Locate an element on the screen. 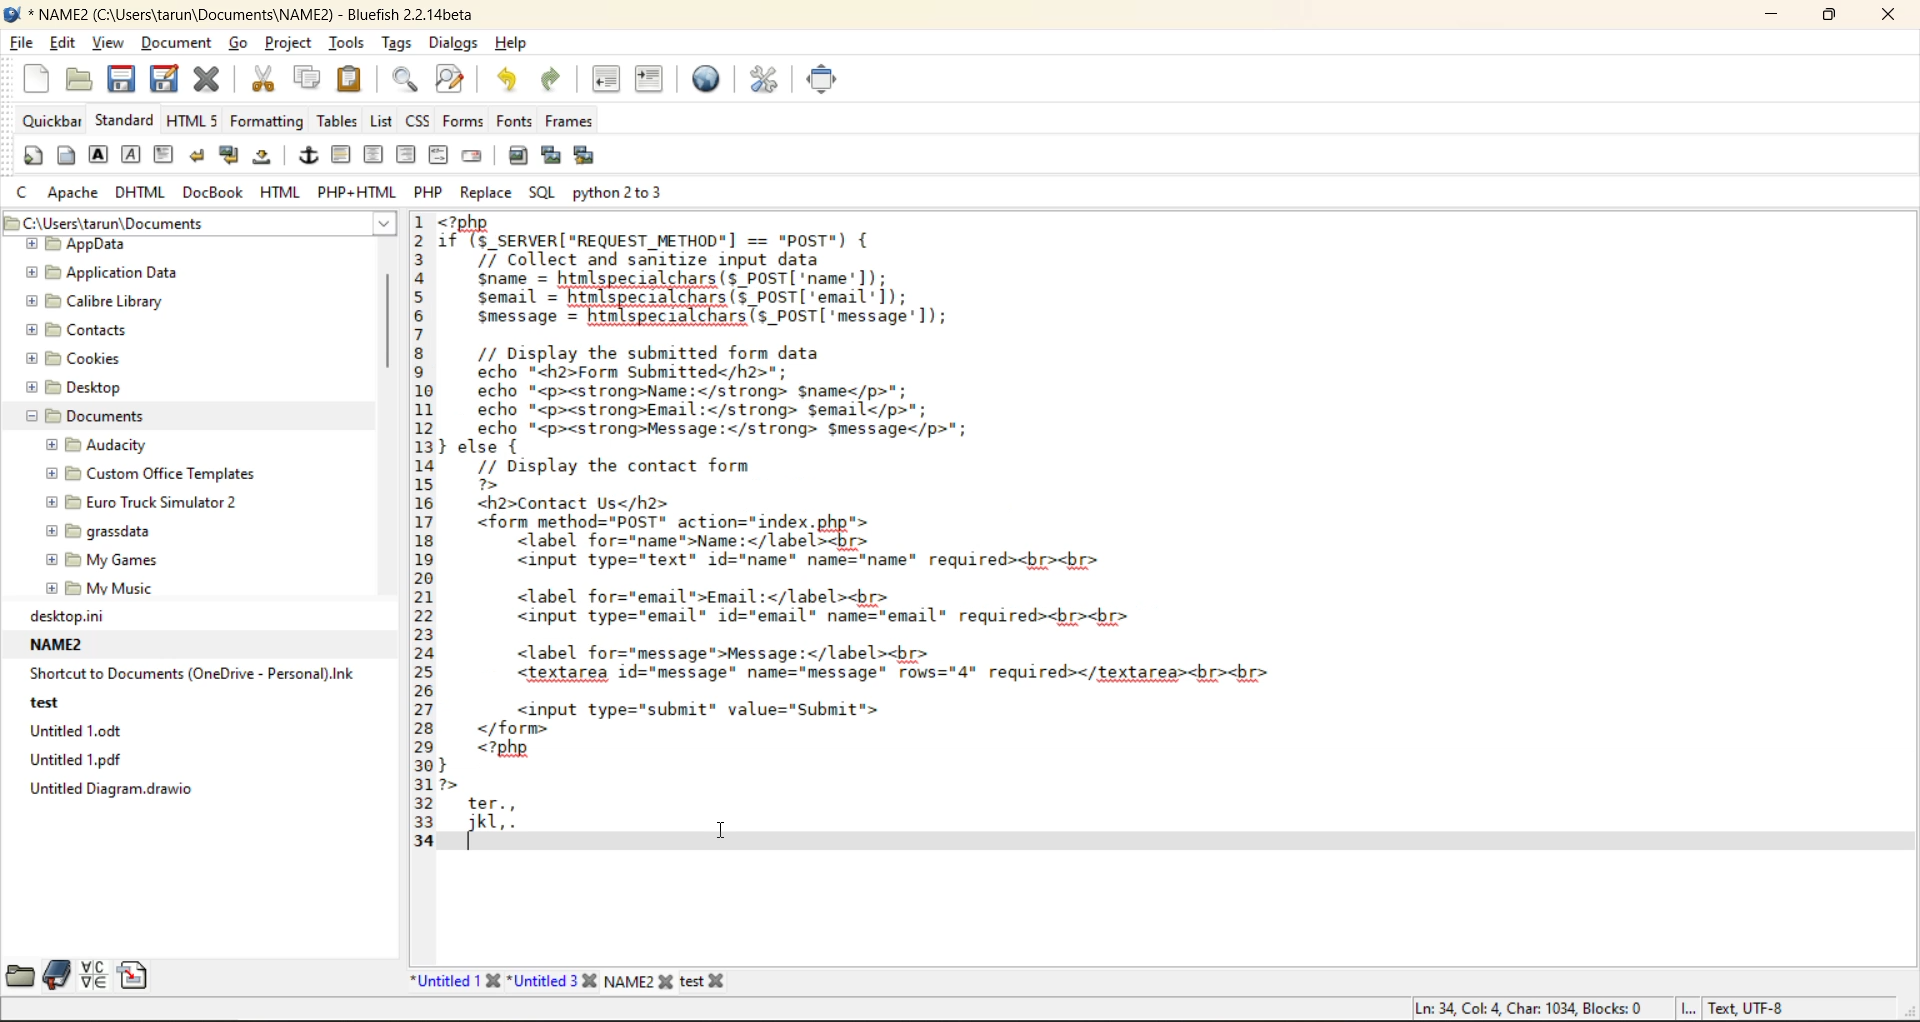  Application Data is located at coordinates (102, 274).